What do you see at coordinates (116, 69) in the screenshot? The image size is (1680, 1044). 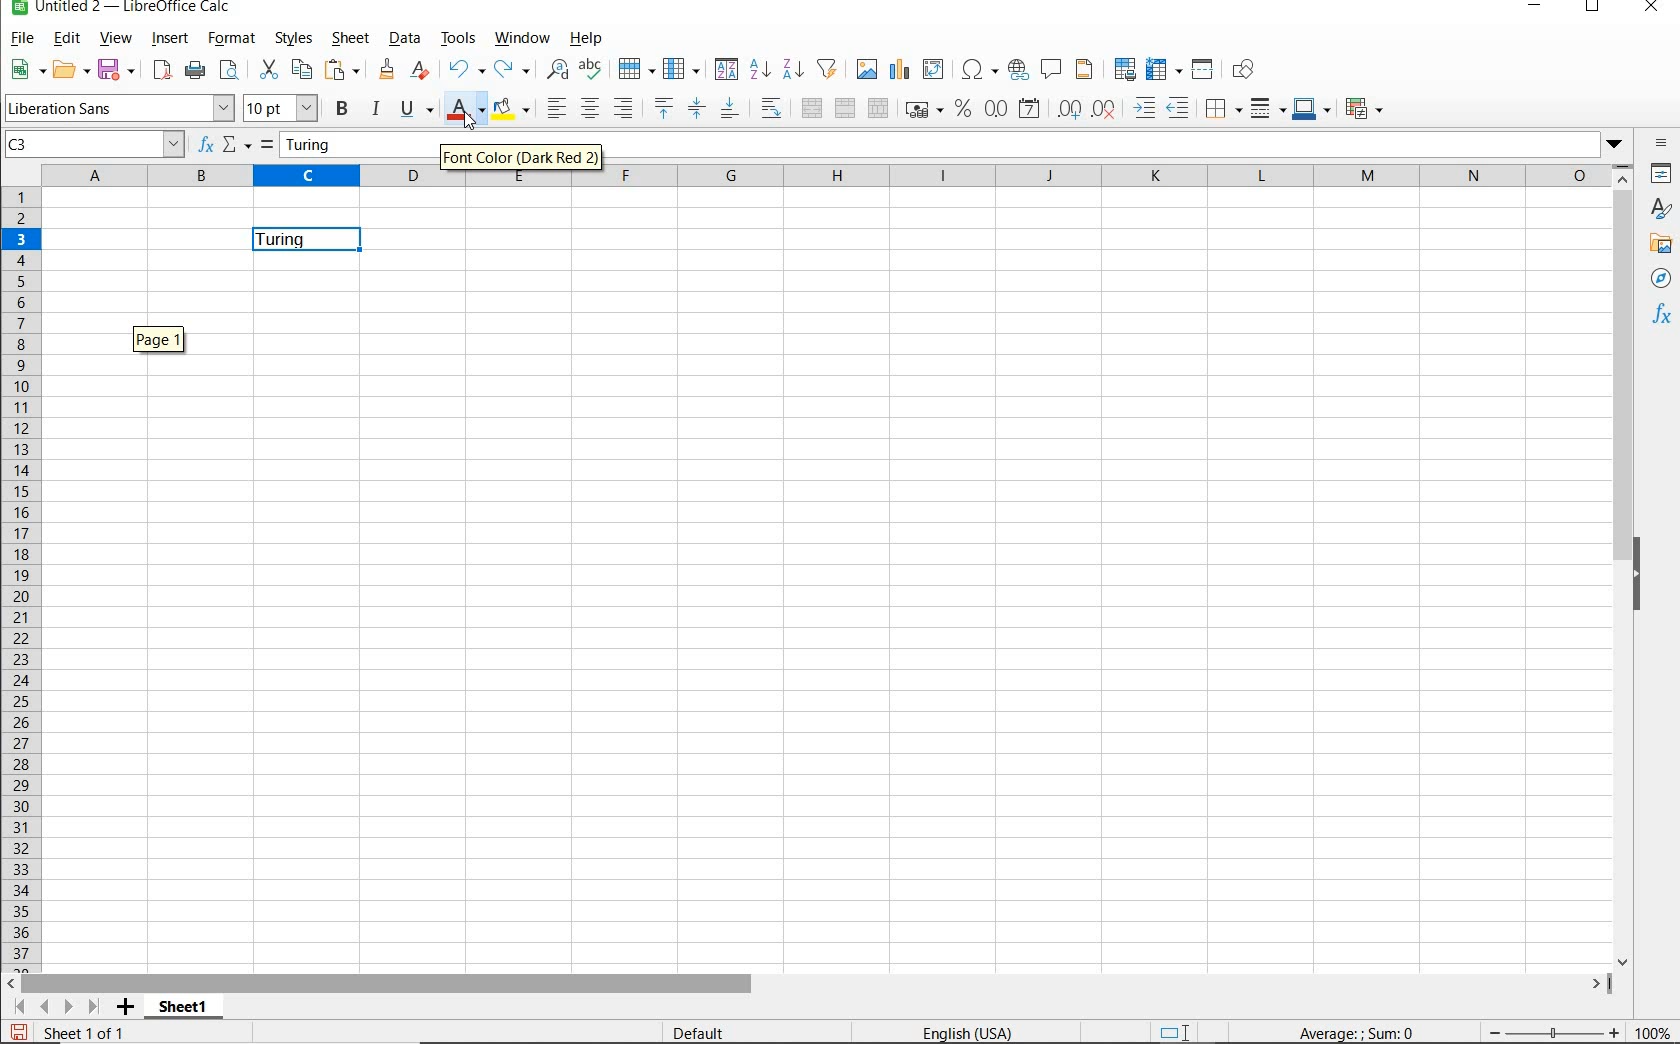 I see `SAVE` at bounding box center [116, 69].